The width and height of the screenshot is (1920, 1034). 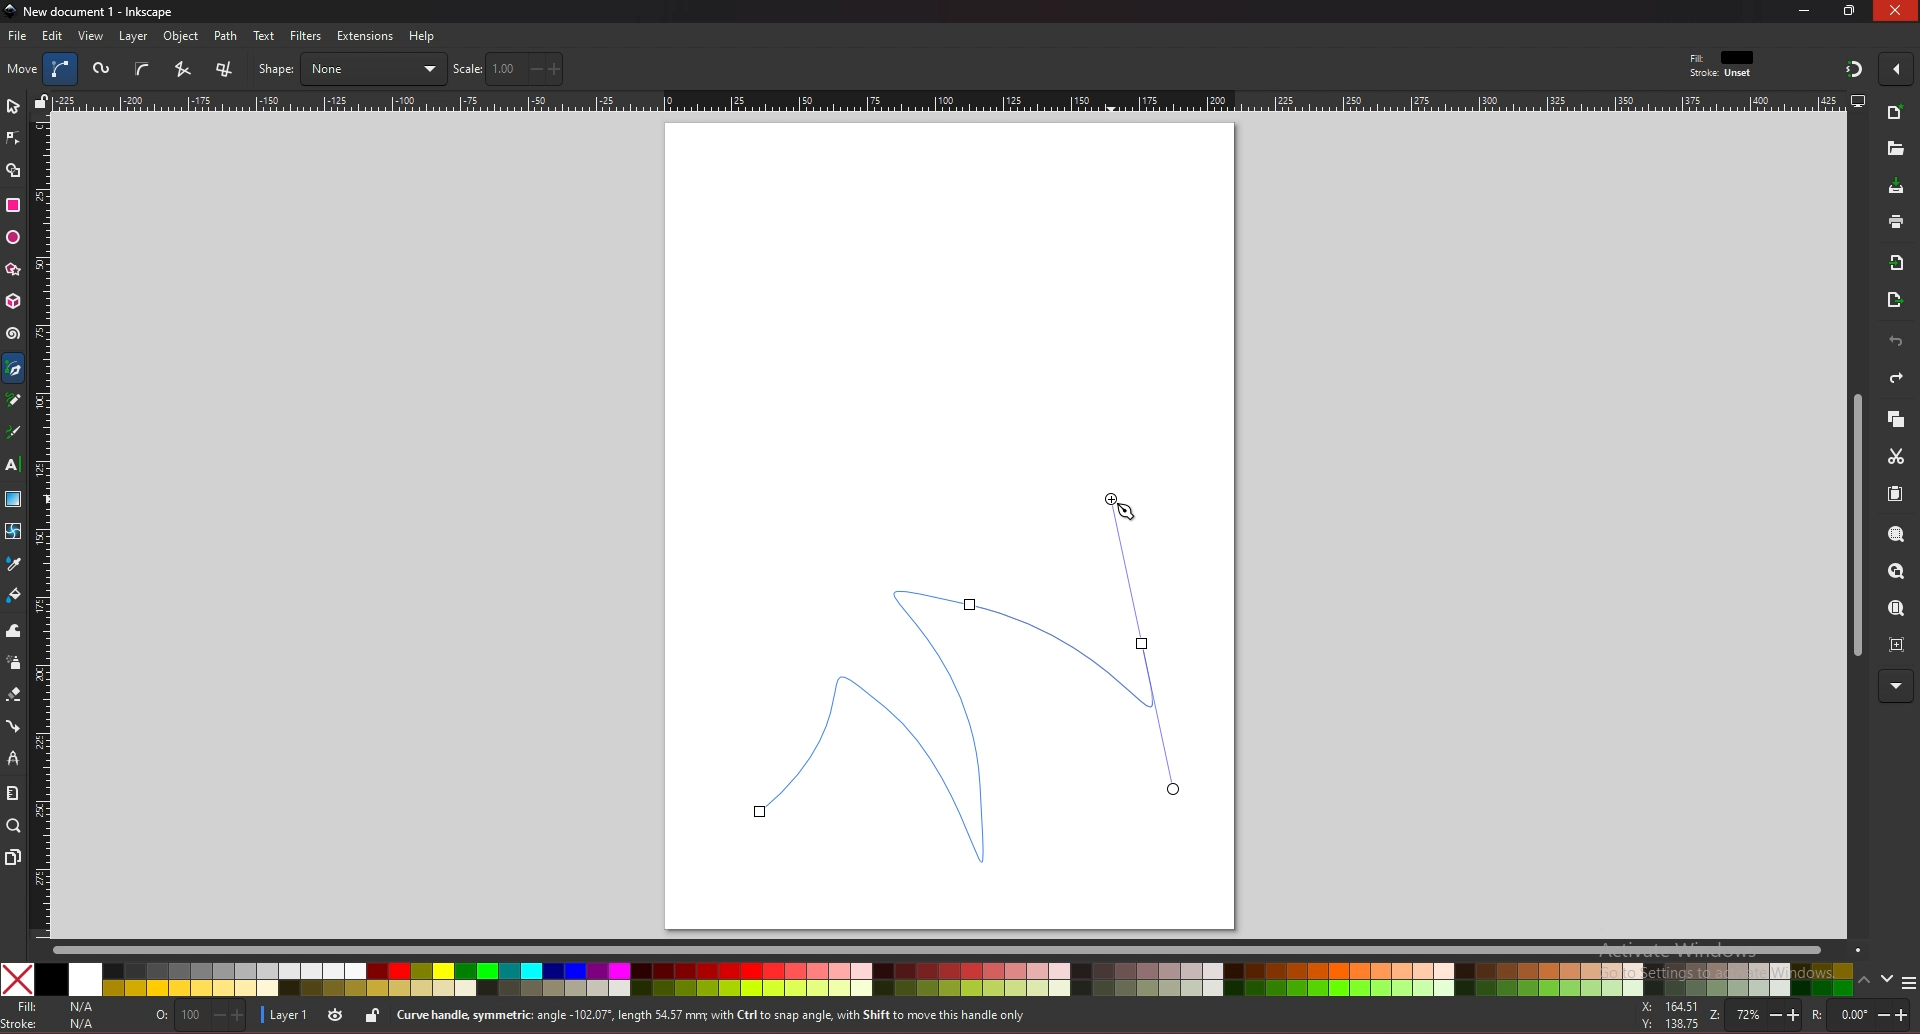 I want to click on close, so click(x=1896, y=10).